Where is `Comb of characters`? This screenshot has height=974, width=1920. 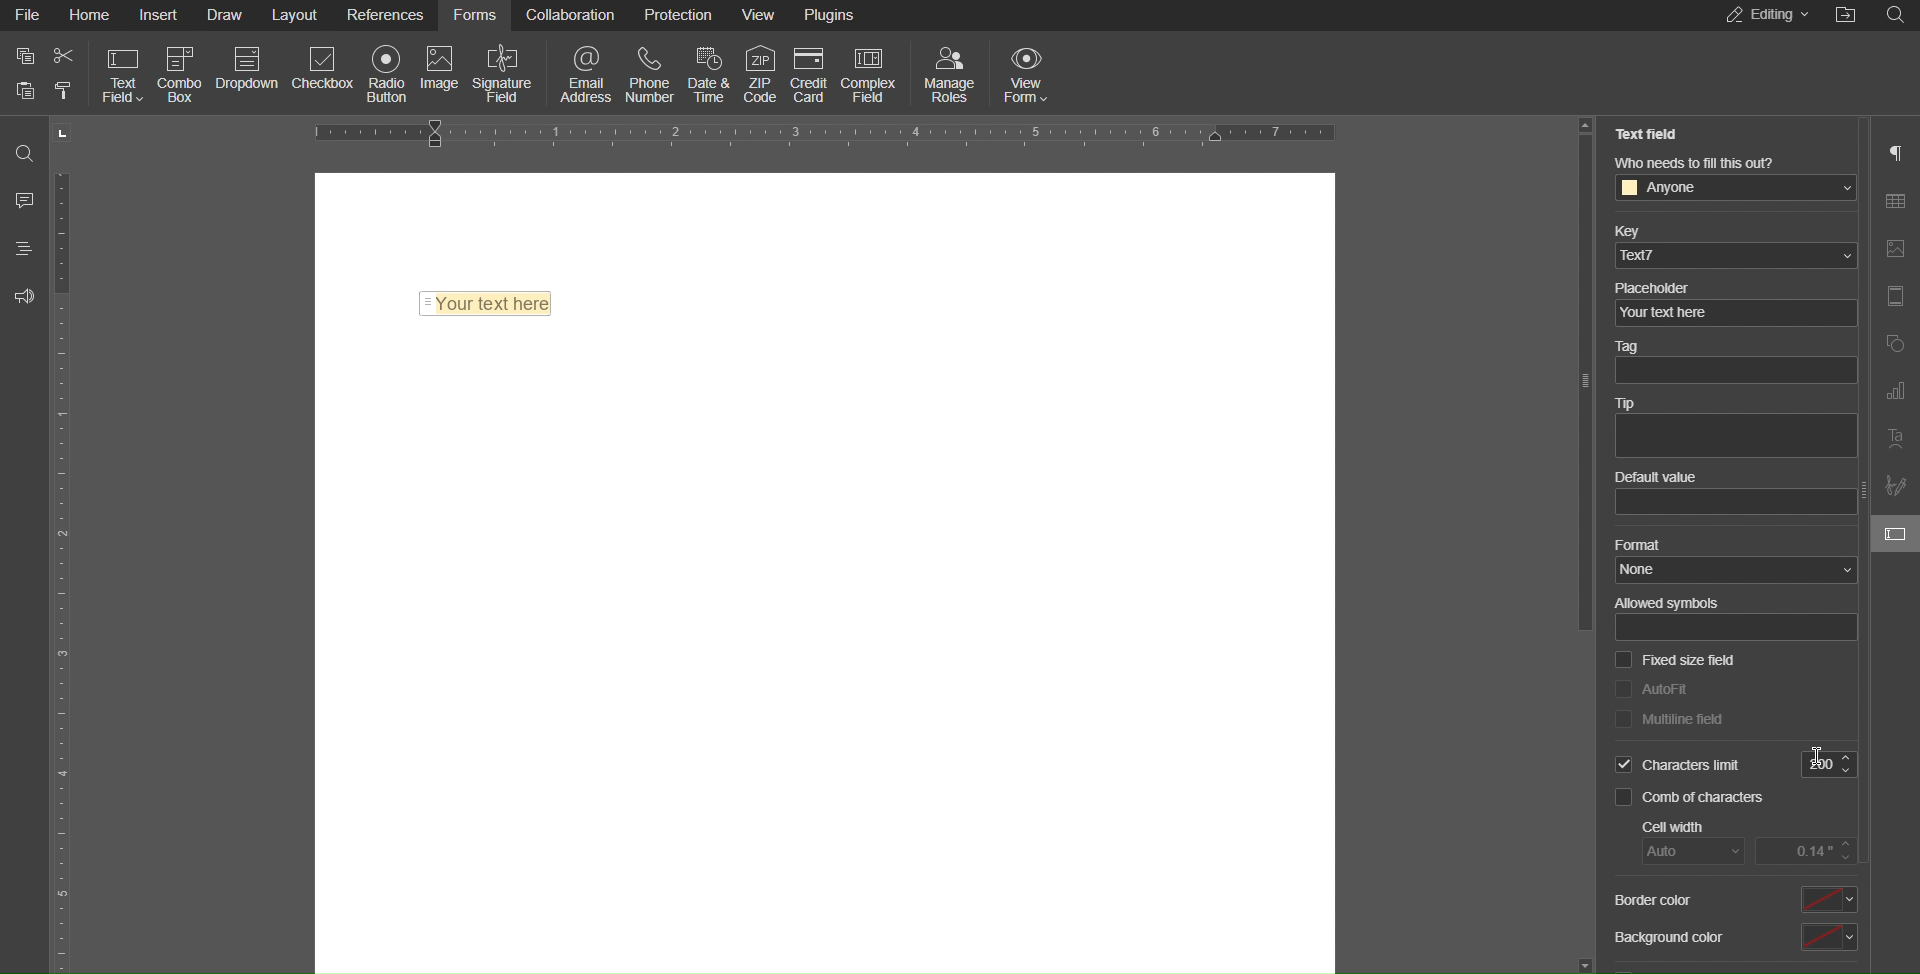 Comb of characters is located at coordinates (1695, 800).